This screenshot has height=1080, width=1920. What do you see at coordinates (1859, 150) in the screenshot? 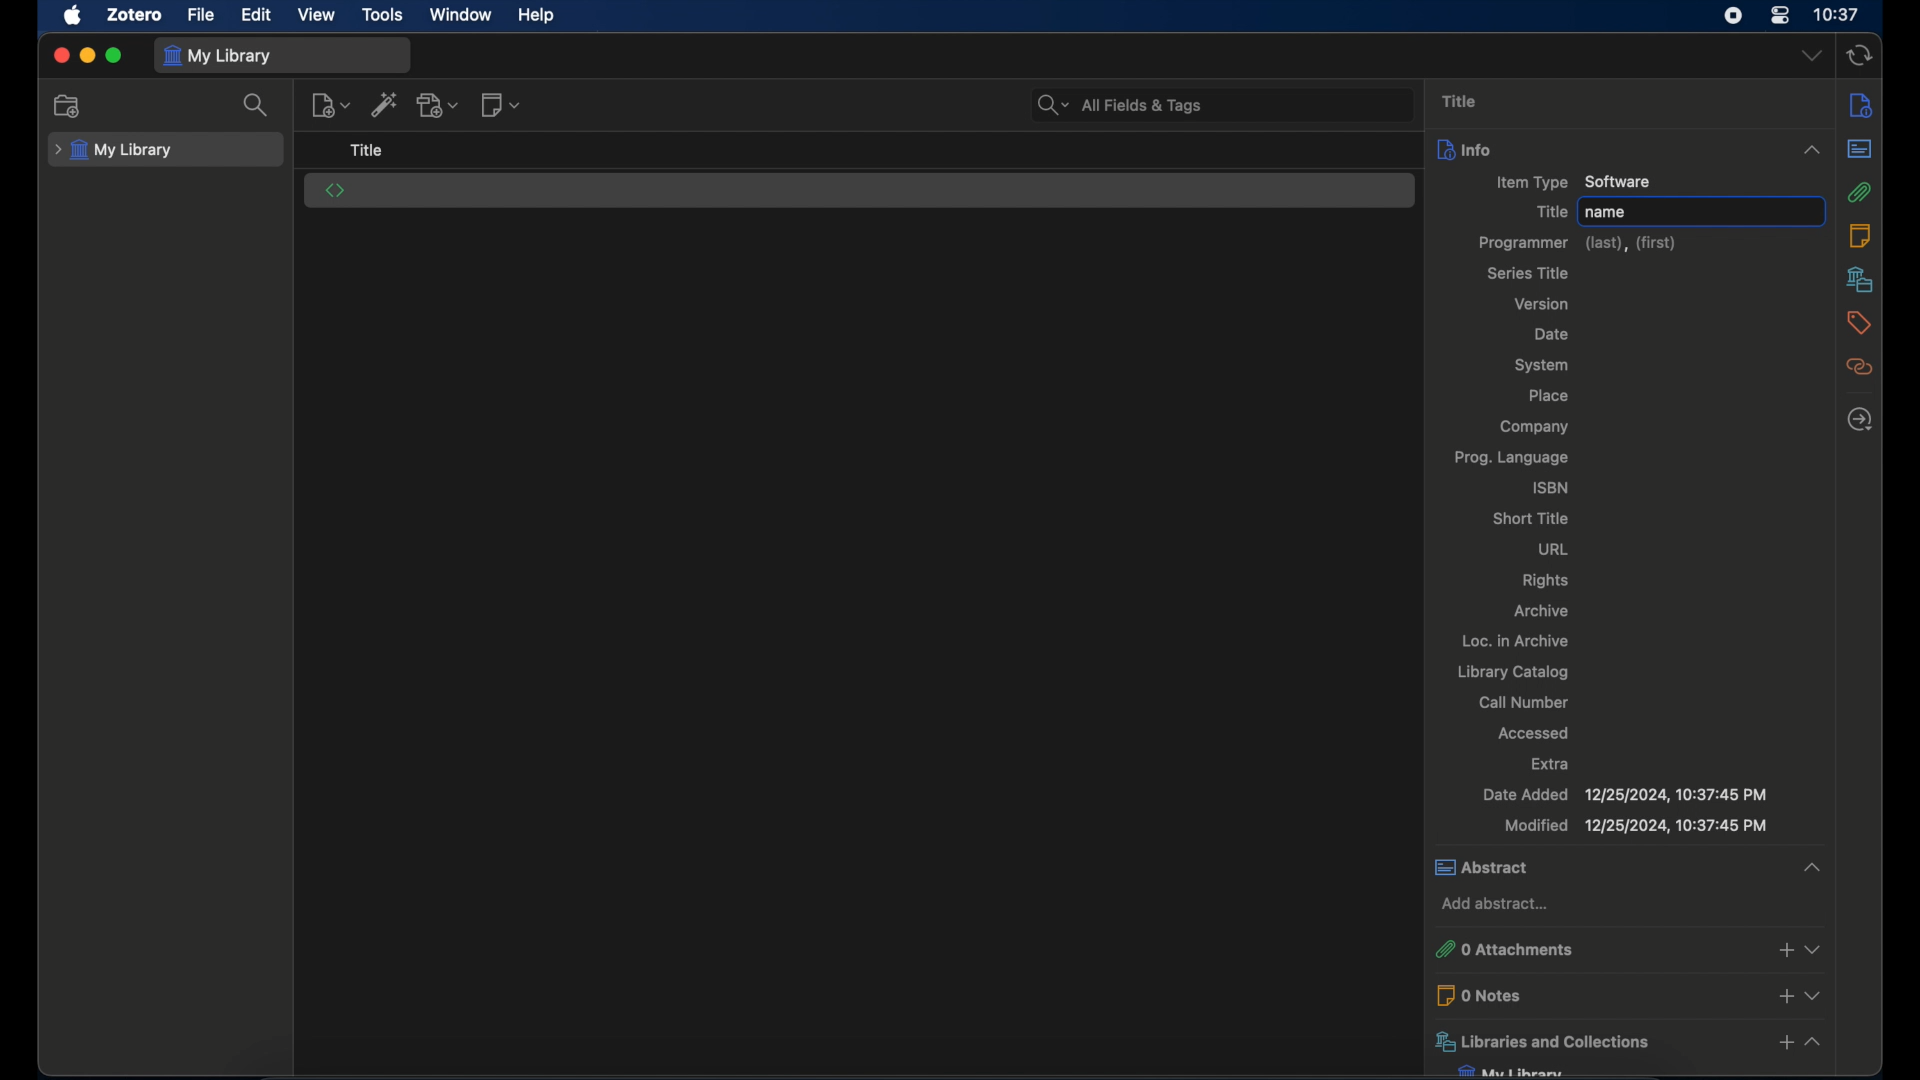
I see `abstract` at bounding box center [1859, 150].